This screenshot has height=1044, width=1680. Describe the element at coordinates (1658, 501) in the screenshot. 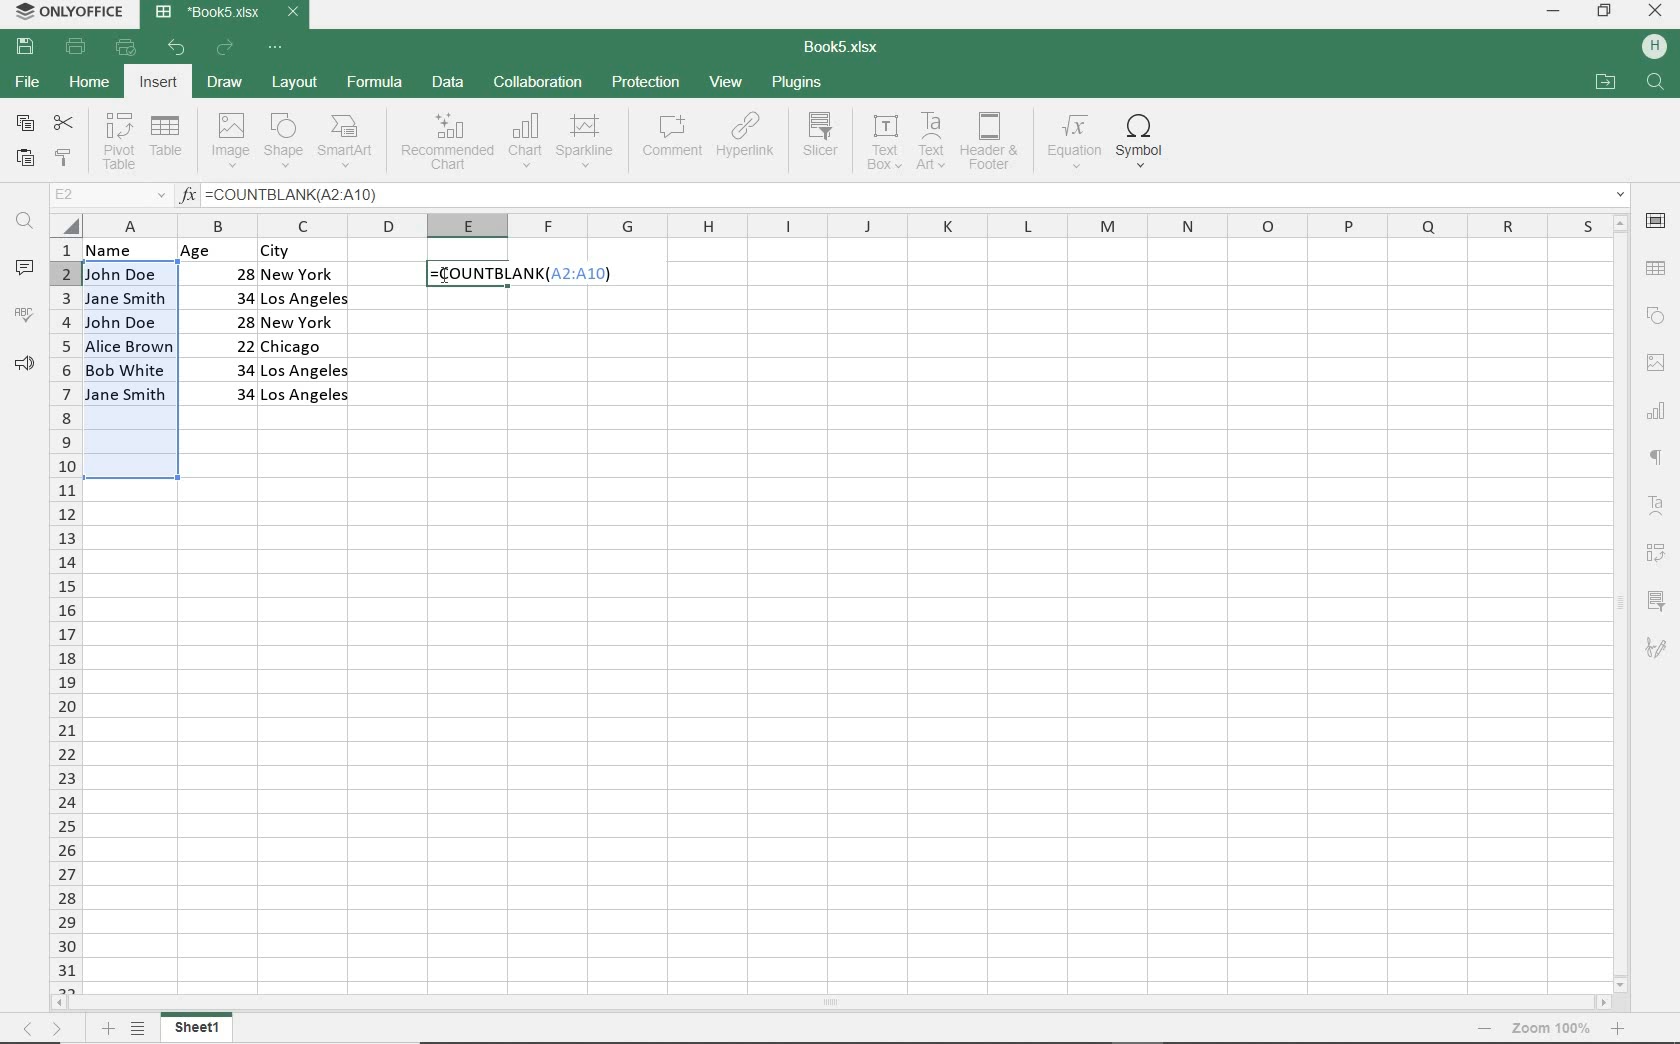

I see `TEXT ART` at that location.